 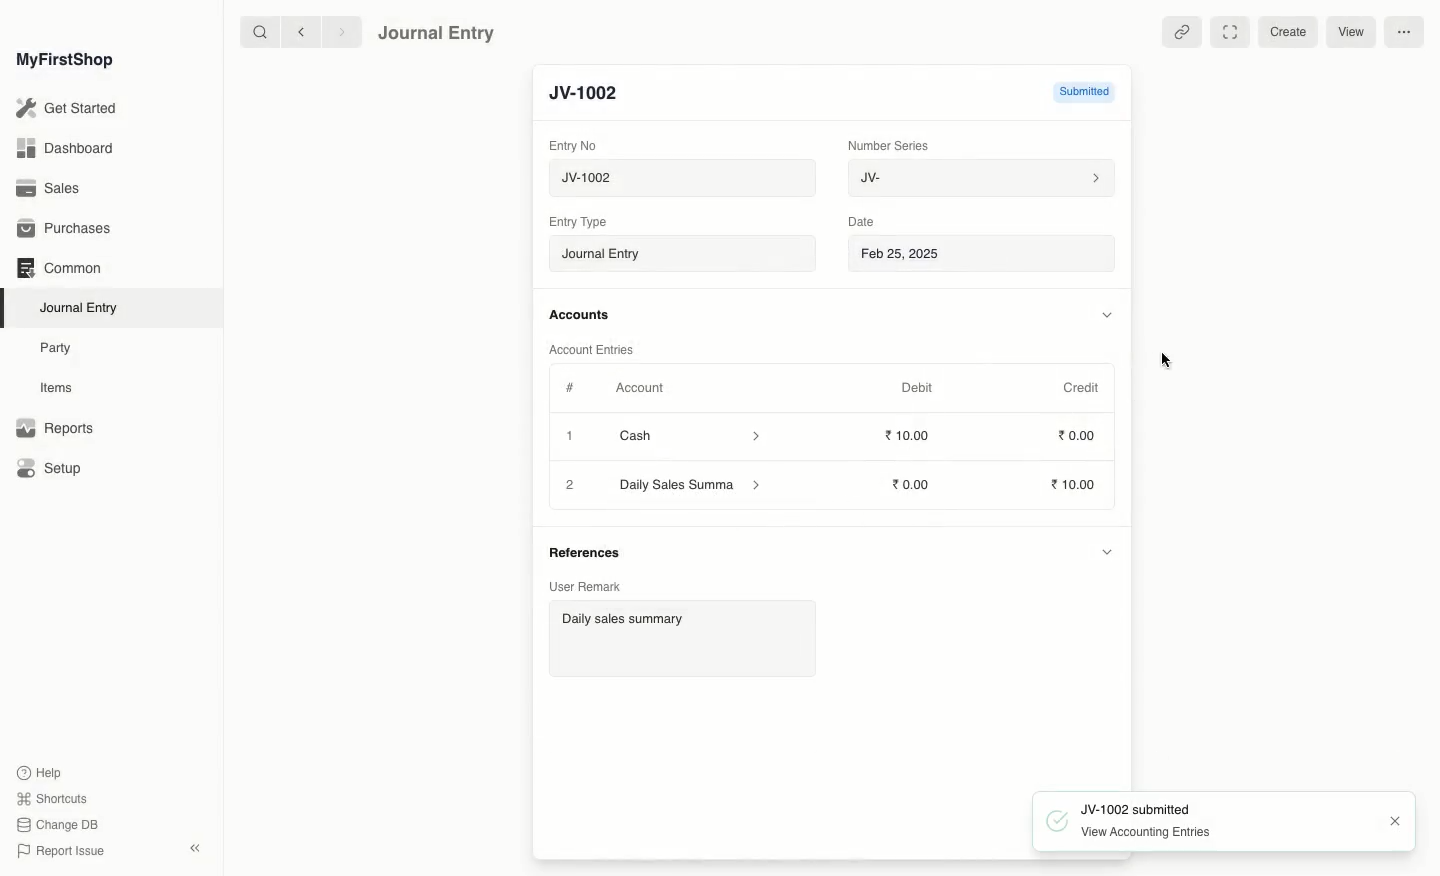 What do you see at coordinates (51, 470) in the screenshot?
I see `Setup` at bounding box center [51, 470].